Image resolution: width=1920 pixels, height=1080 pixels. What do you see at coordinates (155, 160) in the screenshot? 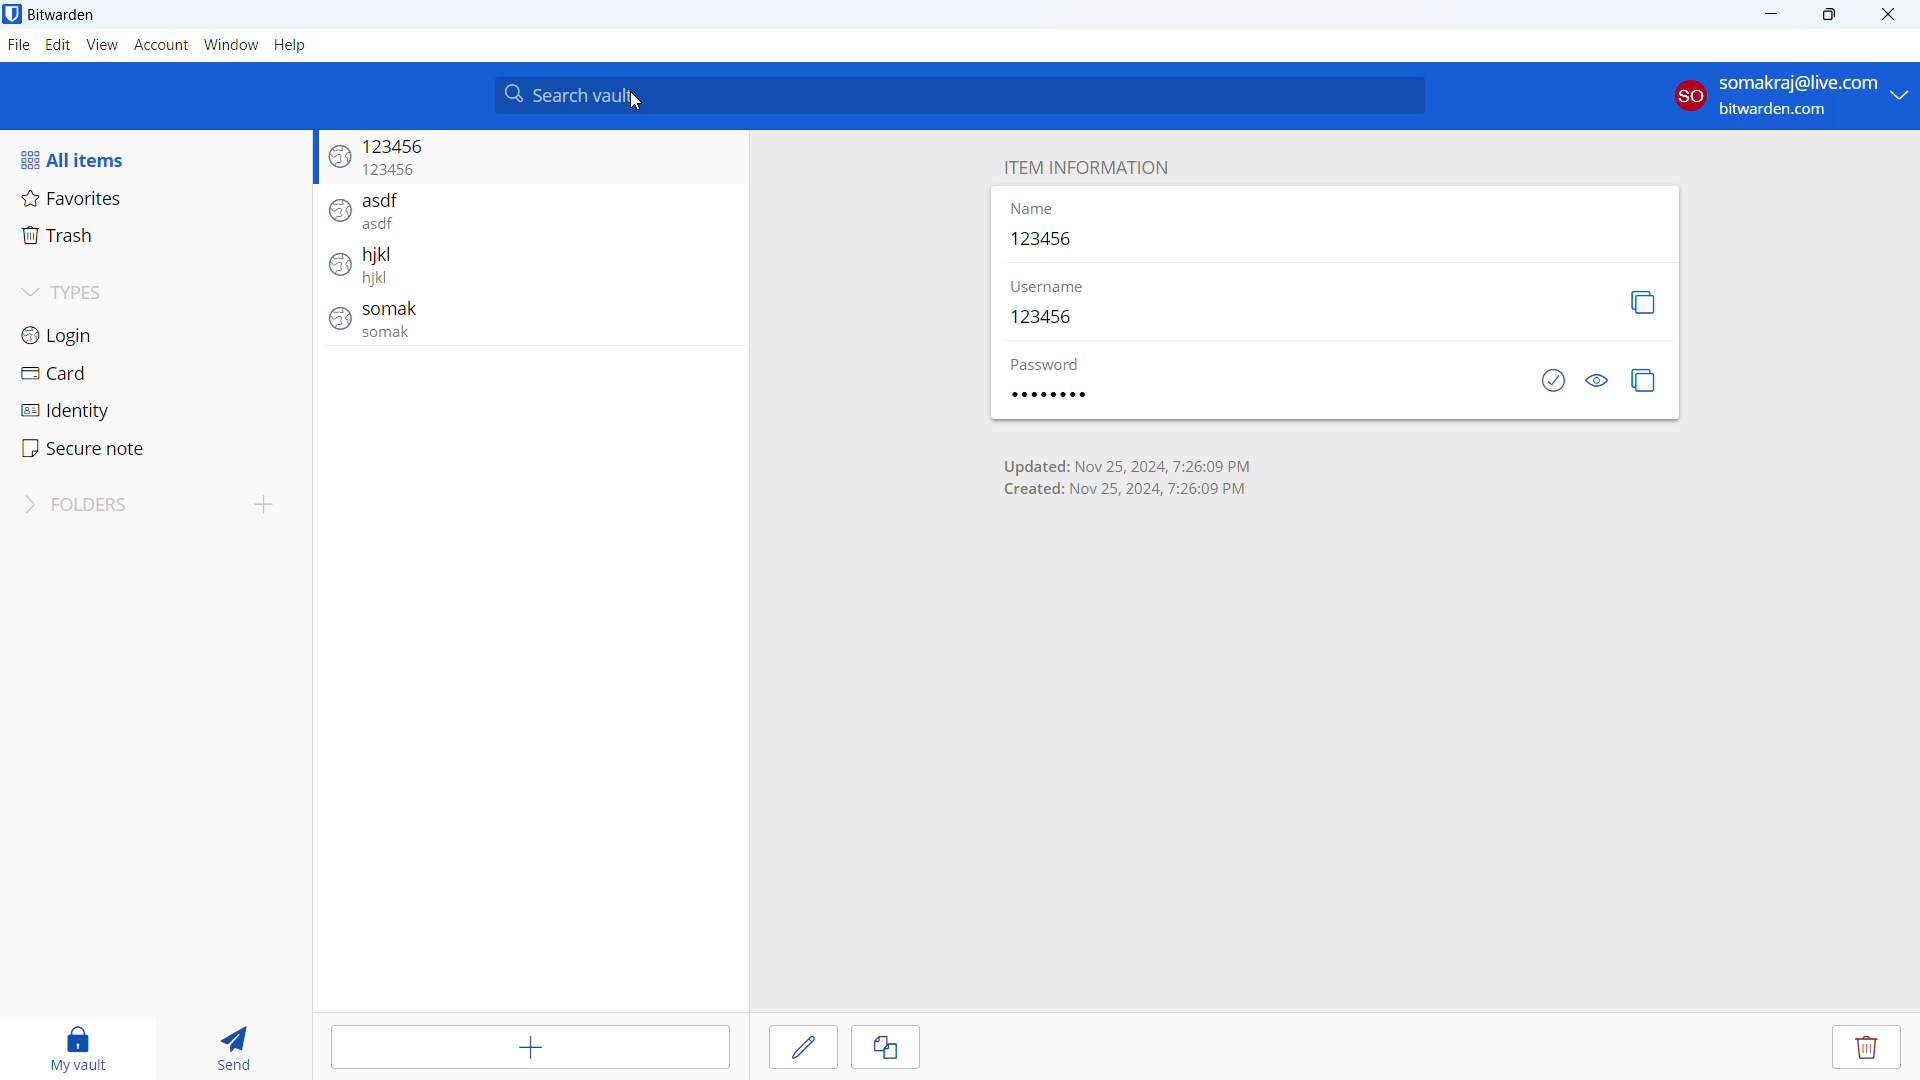
I see `all items` at bounding box center [155, 160].